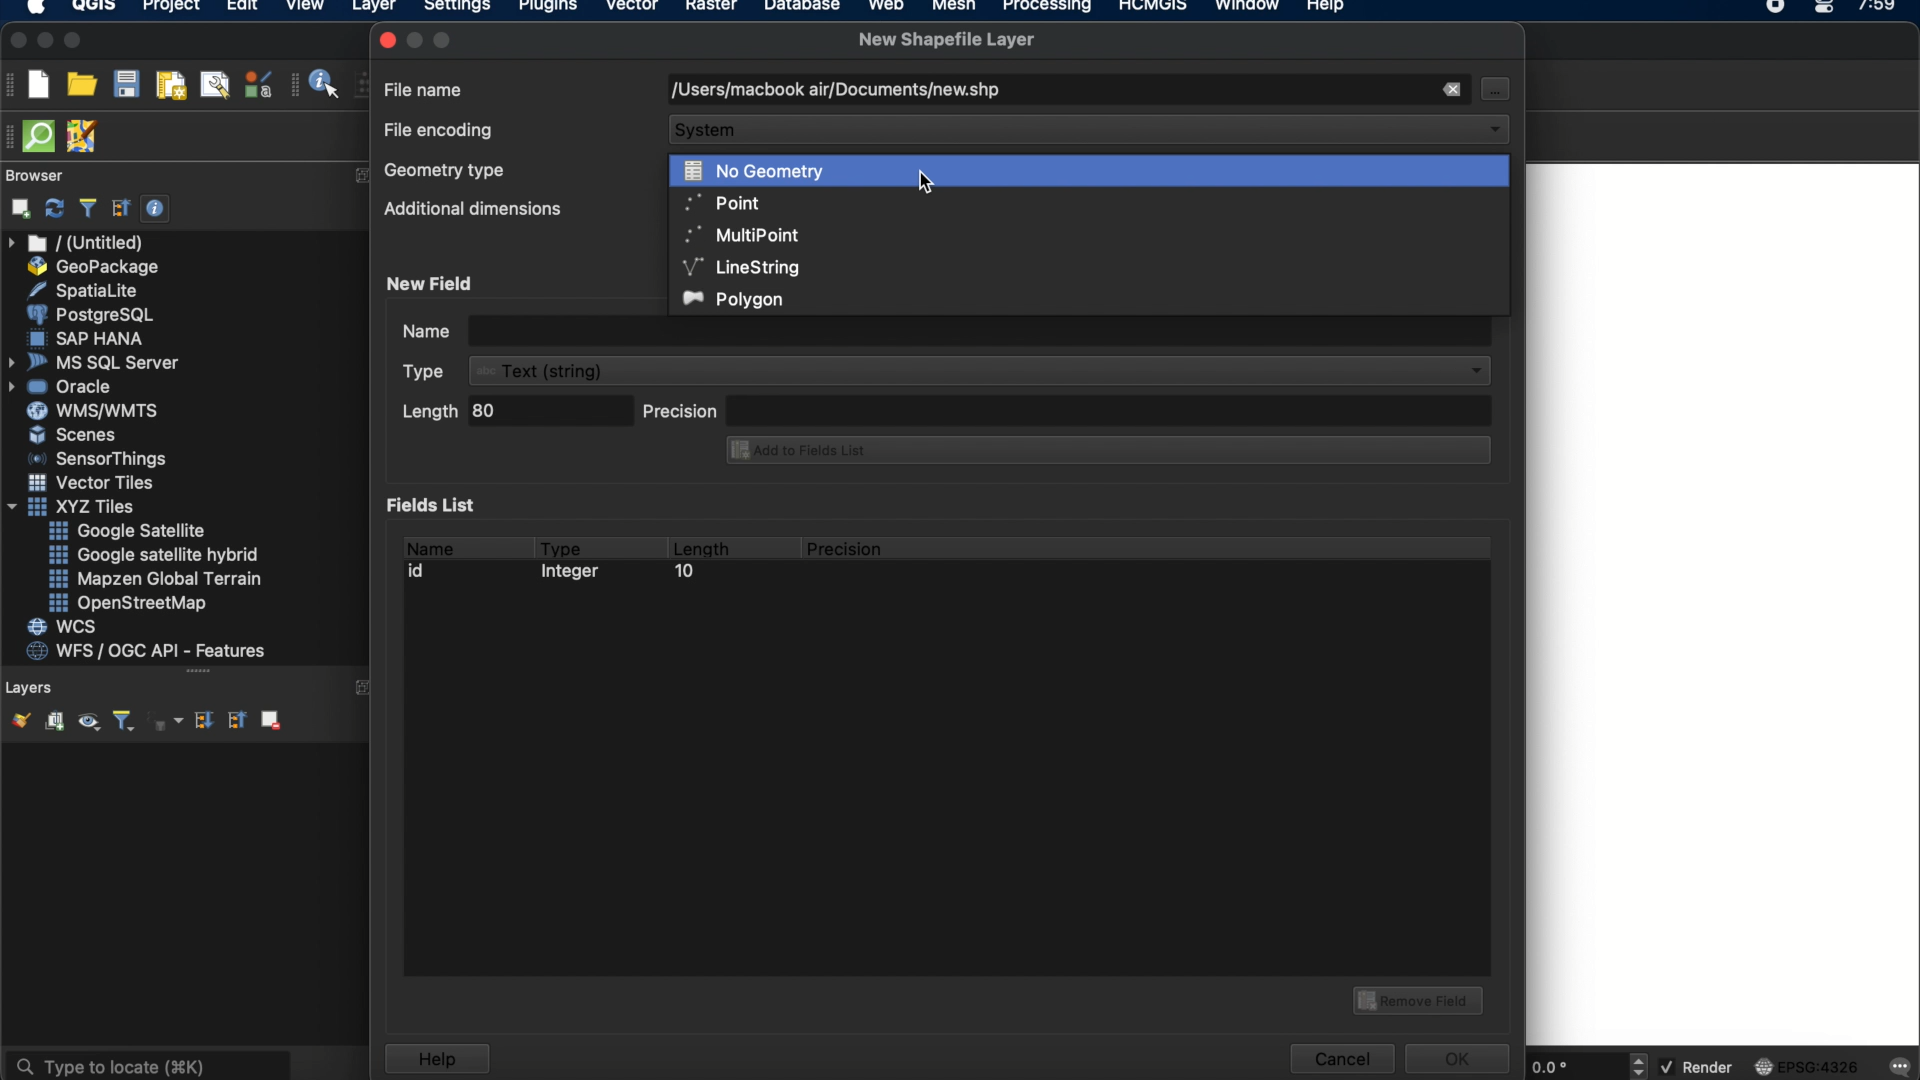 This screenshot has width=1920, height=1080. I want to click on cancel, so click(1340, 1059).